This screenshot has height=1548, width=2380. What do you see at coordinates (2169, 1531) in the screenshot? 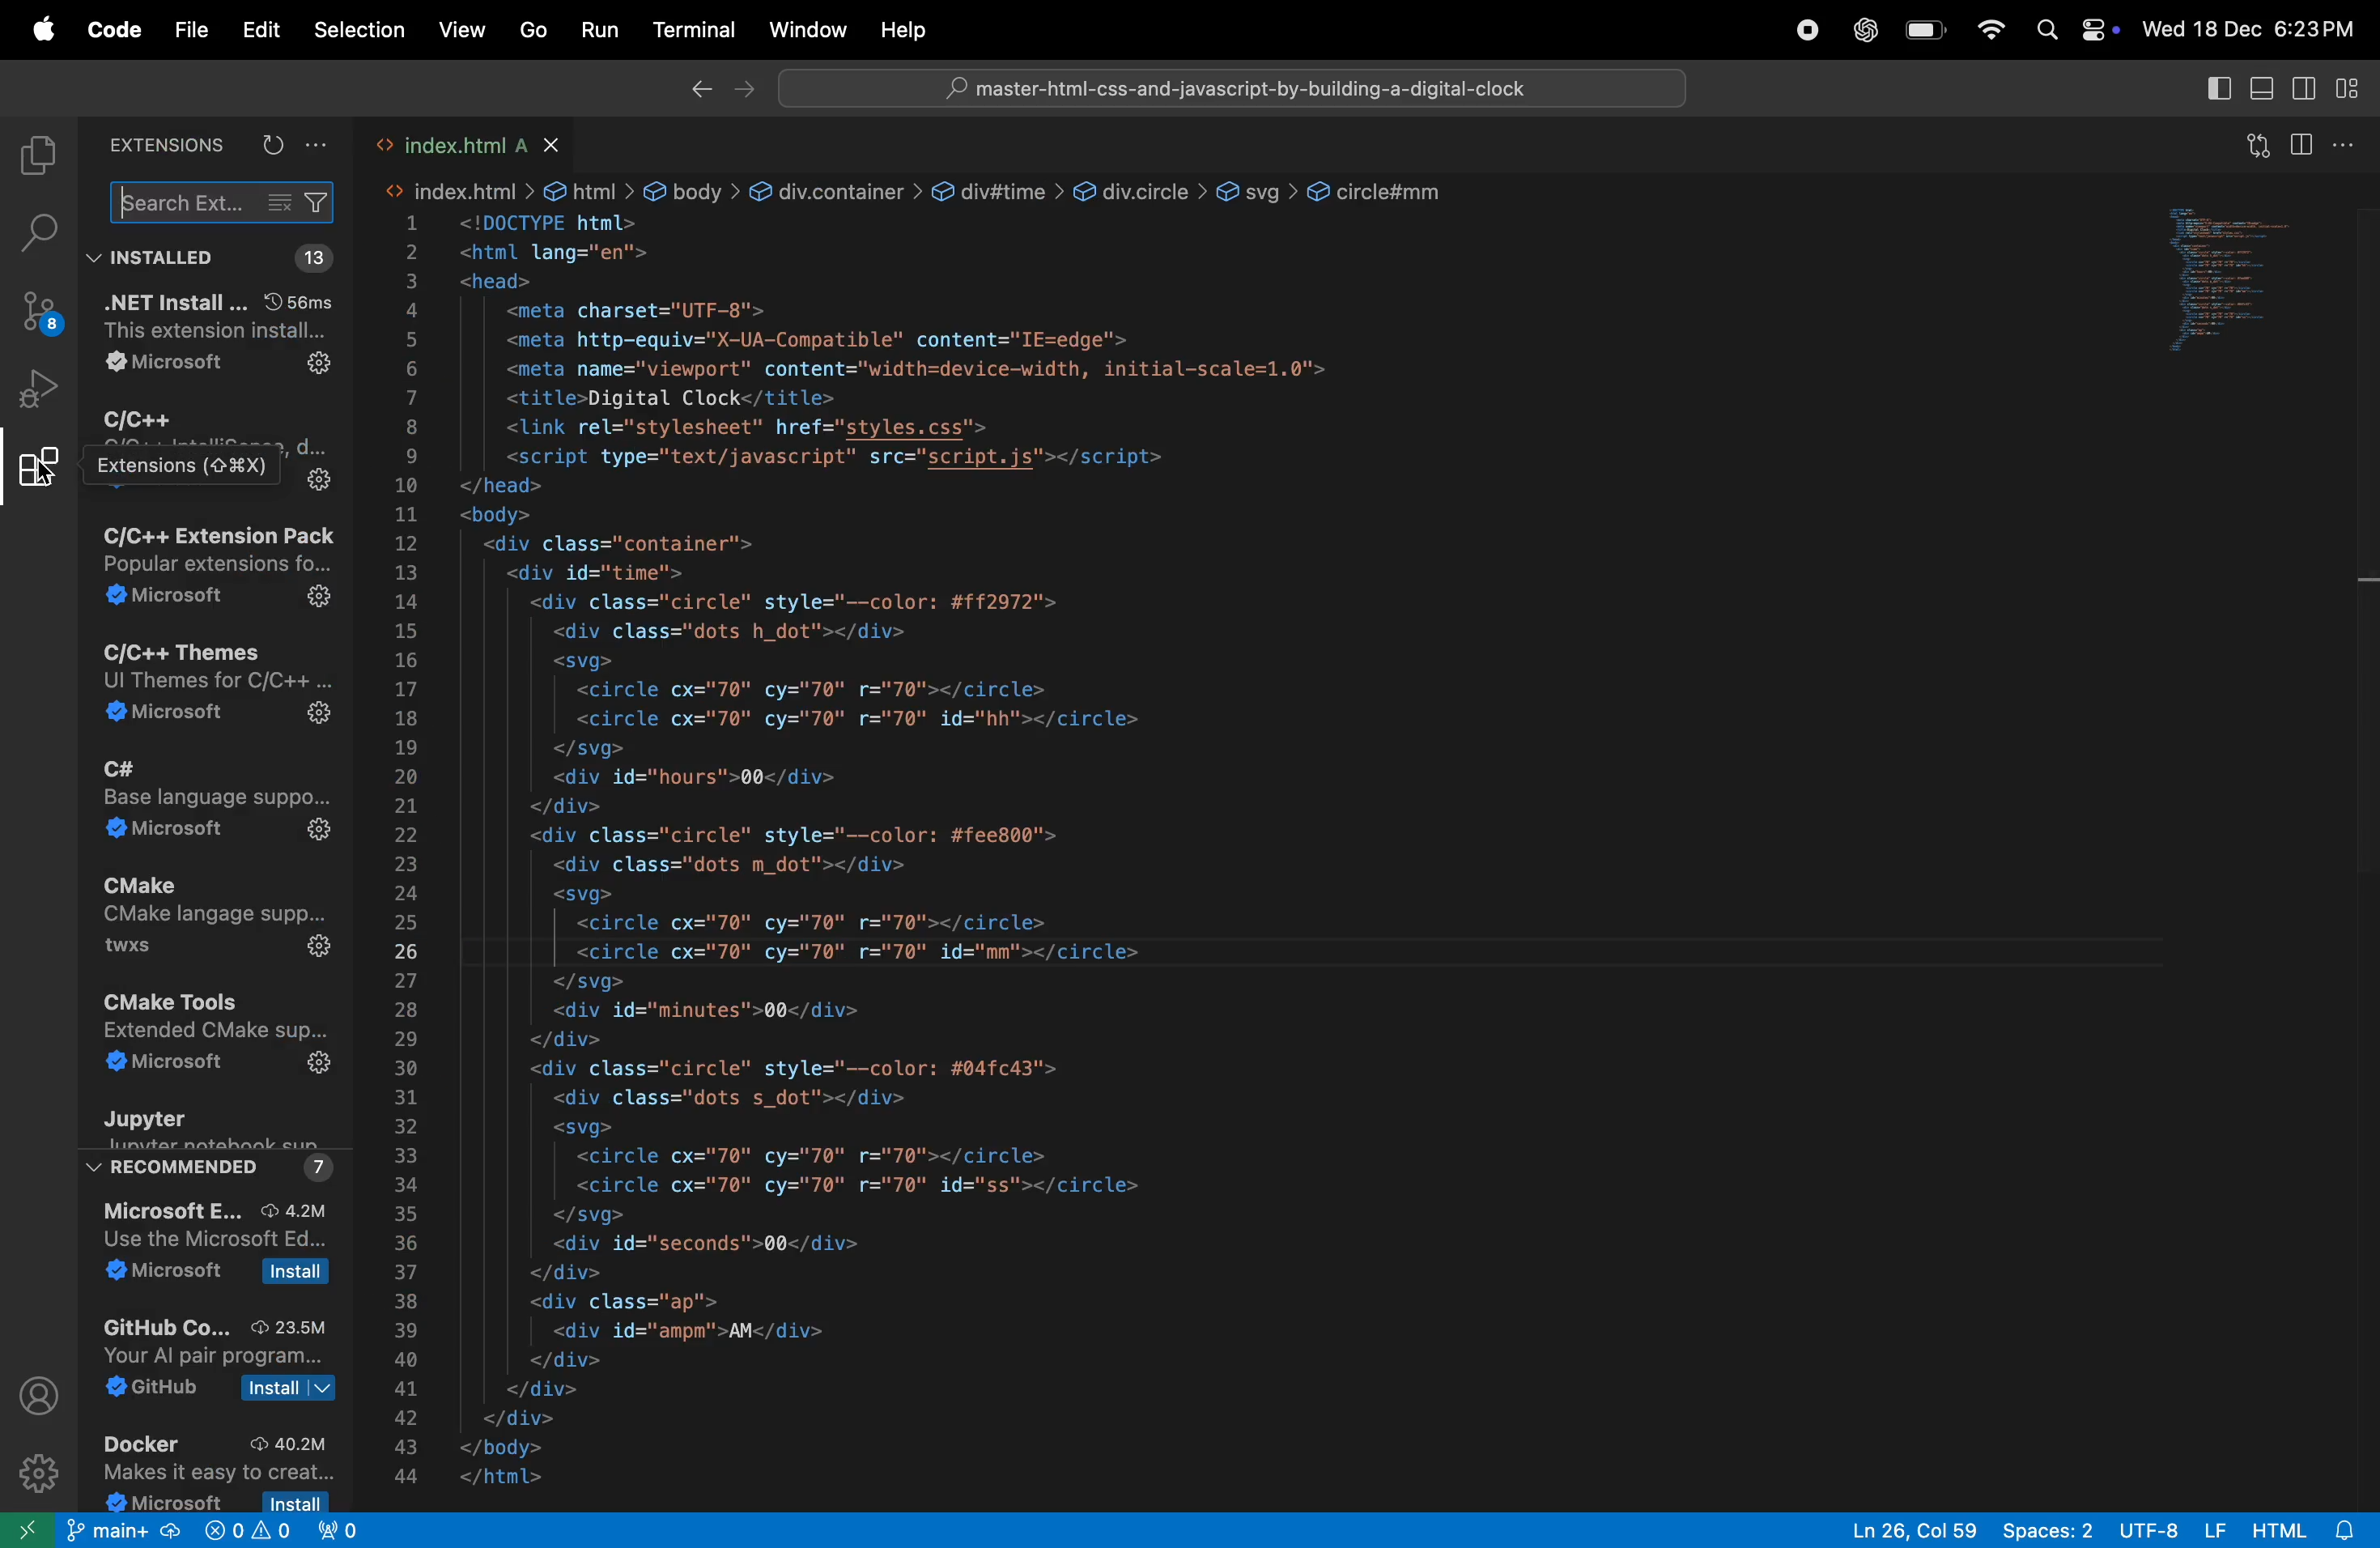
I see `utf 8` at bounding box center [2169, 1531].